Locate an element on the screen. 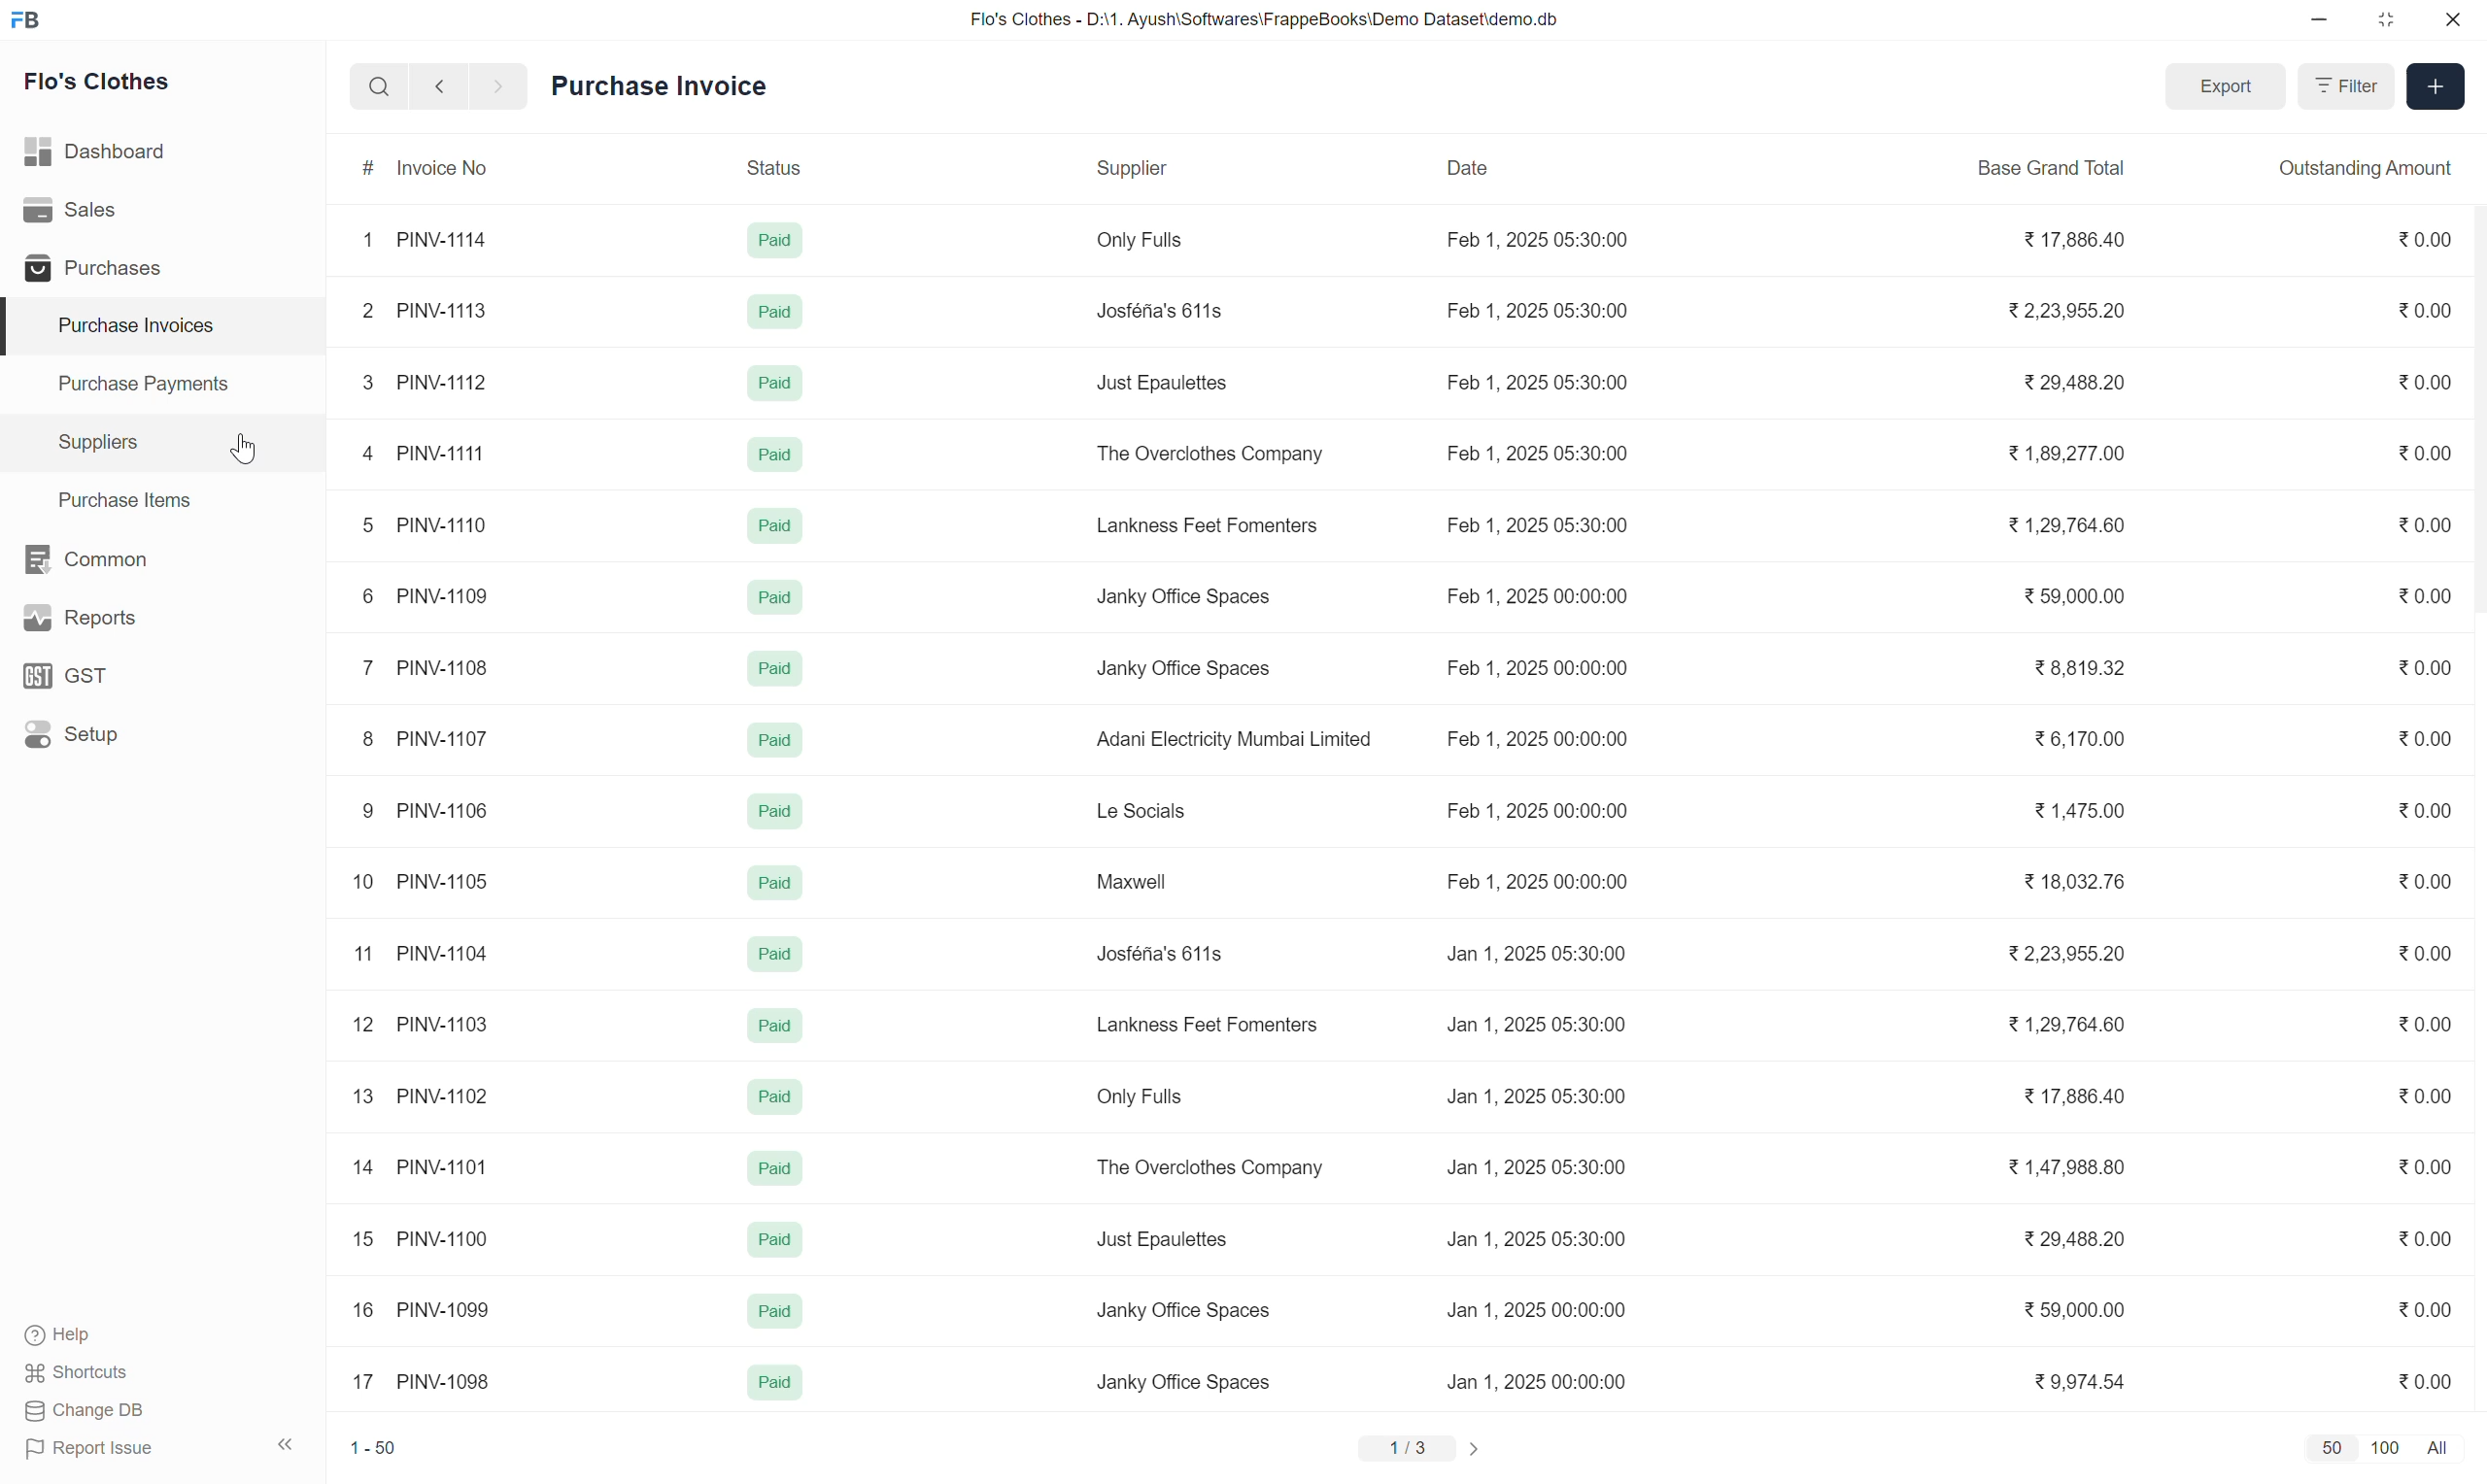  Janky Office Spaces is located at coordinates (1180, 595).